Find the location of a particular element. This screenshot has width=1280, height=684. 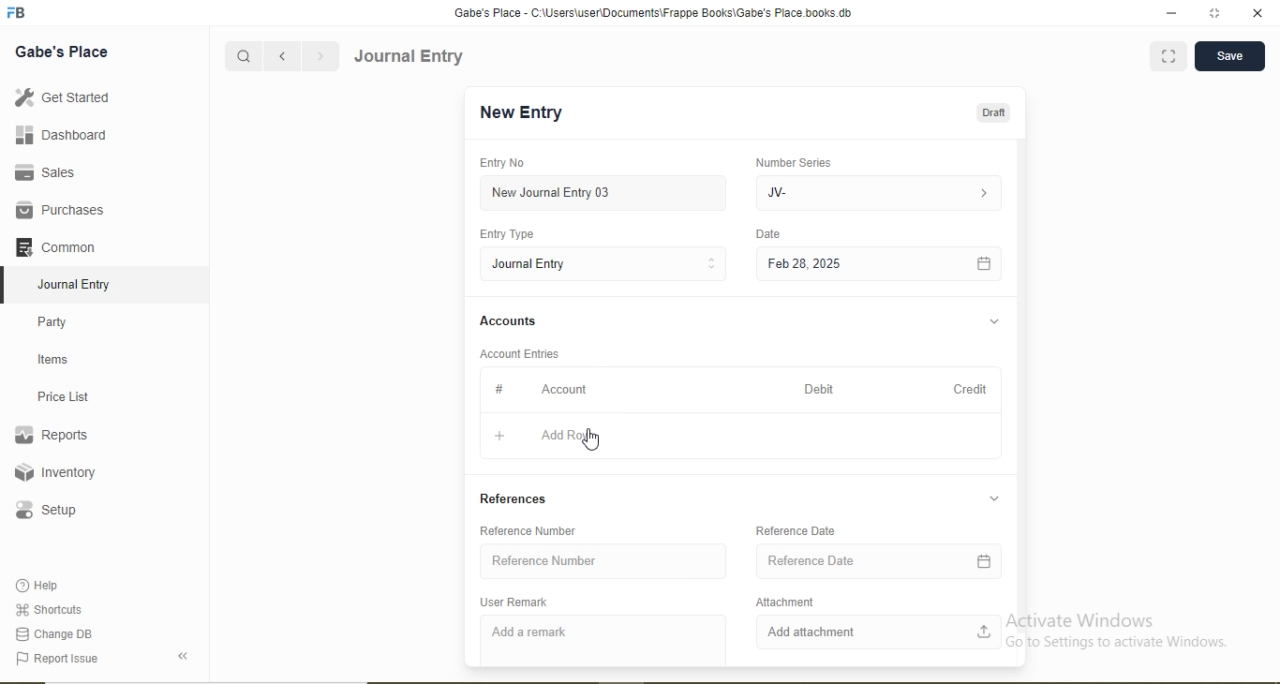

Purchases is located at coordinates (59, 210).